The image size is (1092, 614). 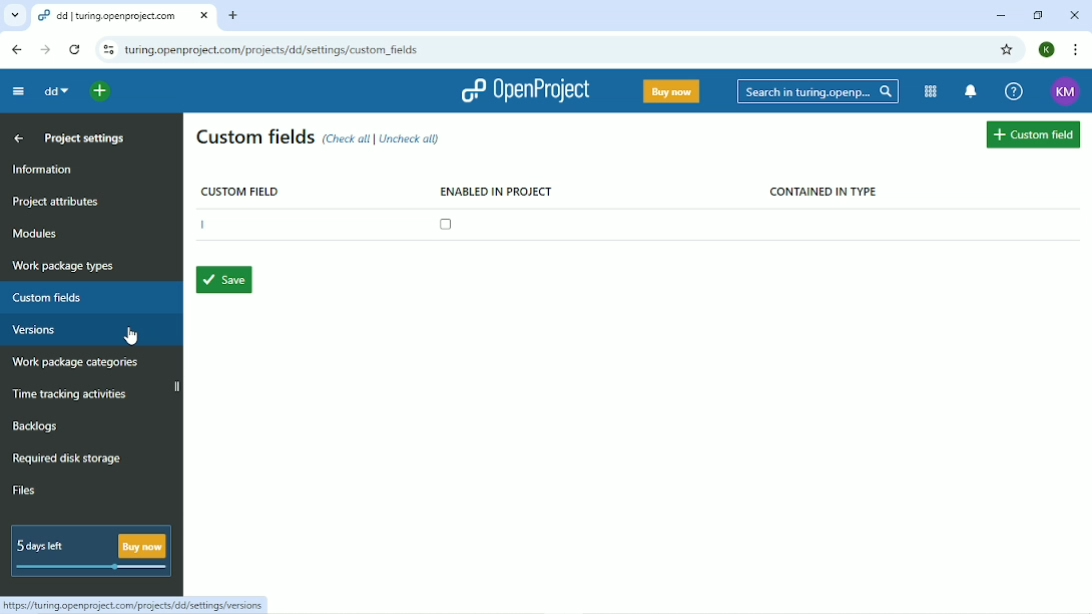 What do you see at coordinates (496, 191) in the screenshot?
I see `Enabled in project` at bounding box center [496, 191].